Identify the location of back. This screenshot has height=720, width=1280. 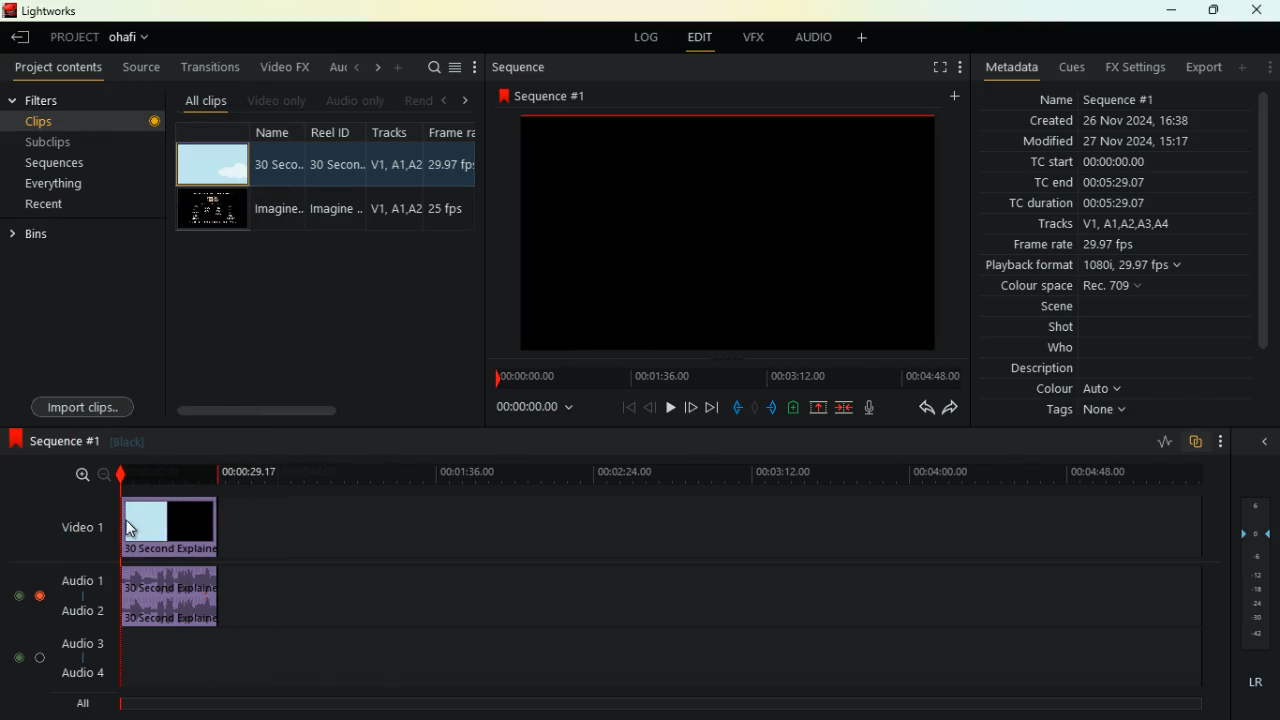
(650, 407).